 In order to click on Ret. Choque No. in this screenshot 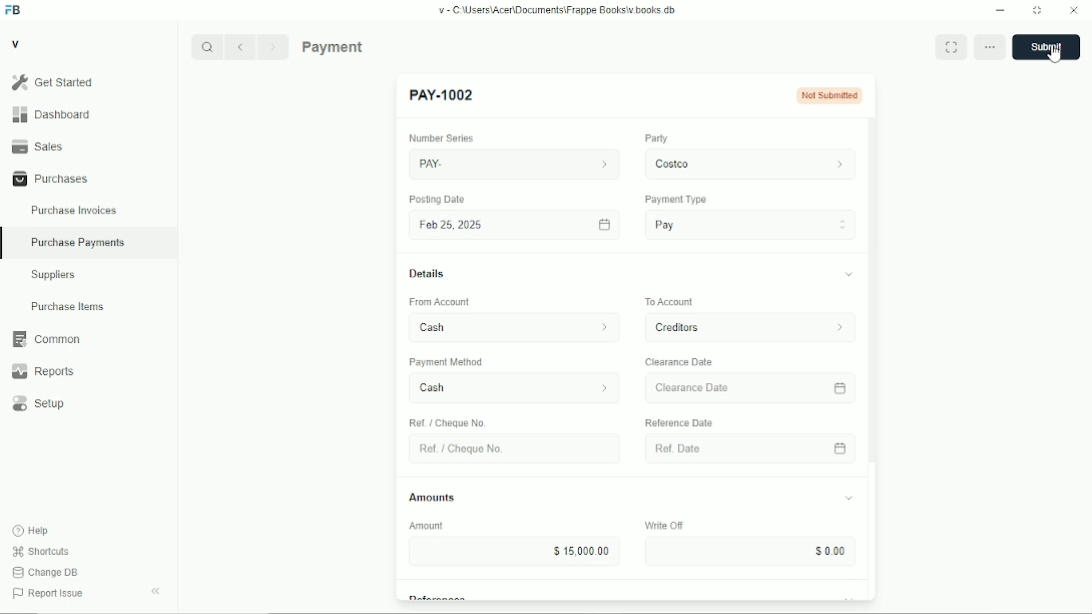, I will do `click(509, 449)`.